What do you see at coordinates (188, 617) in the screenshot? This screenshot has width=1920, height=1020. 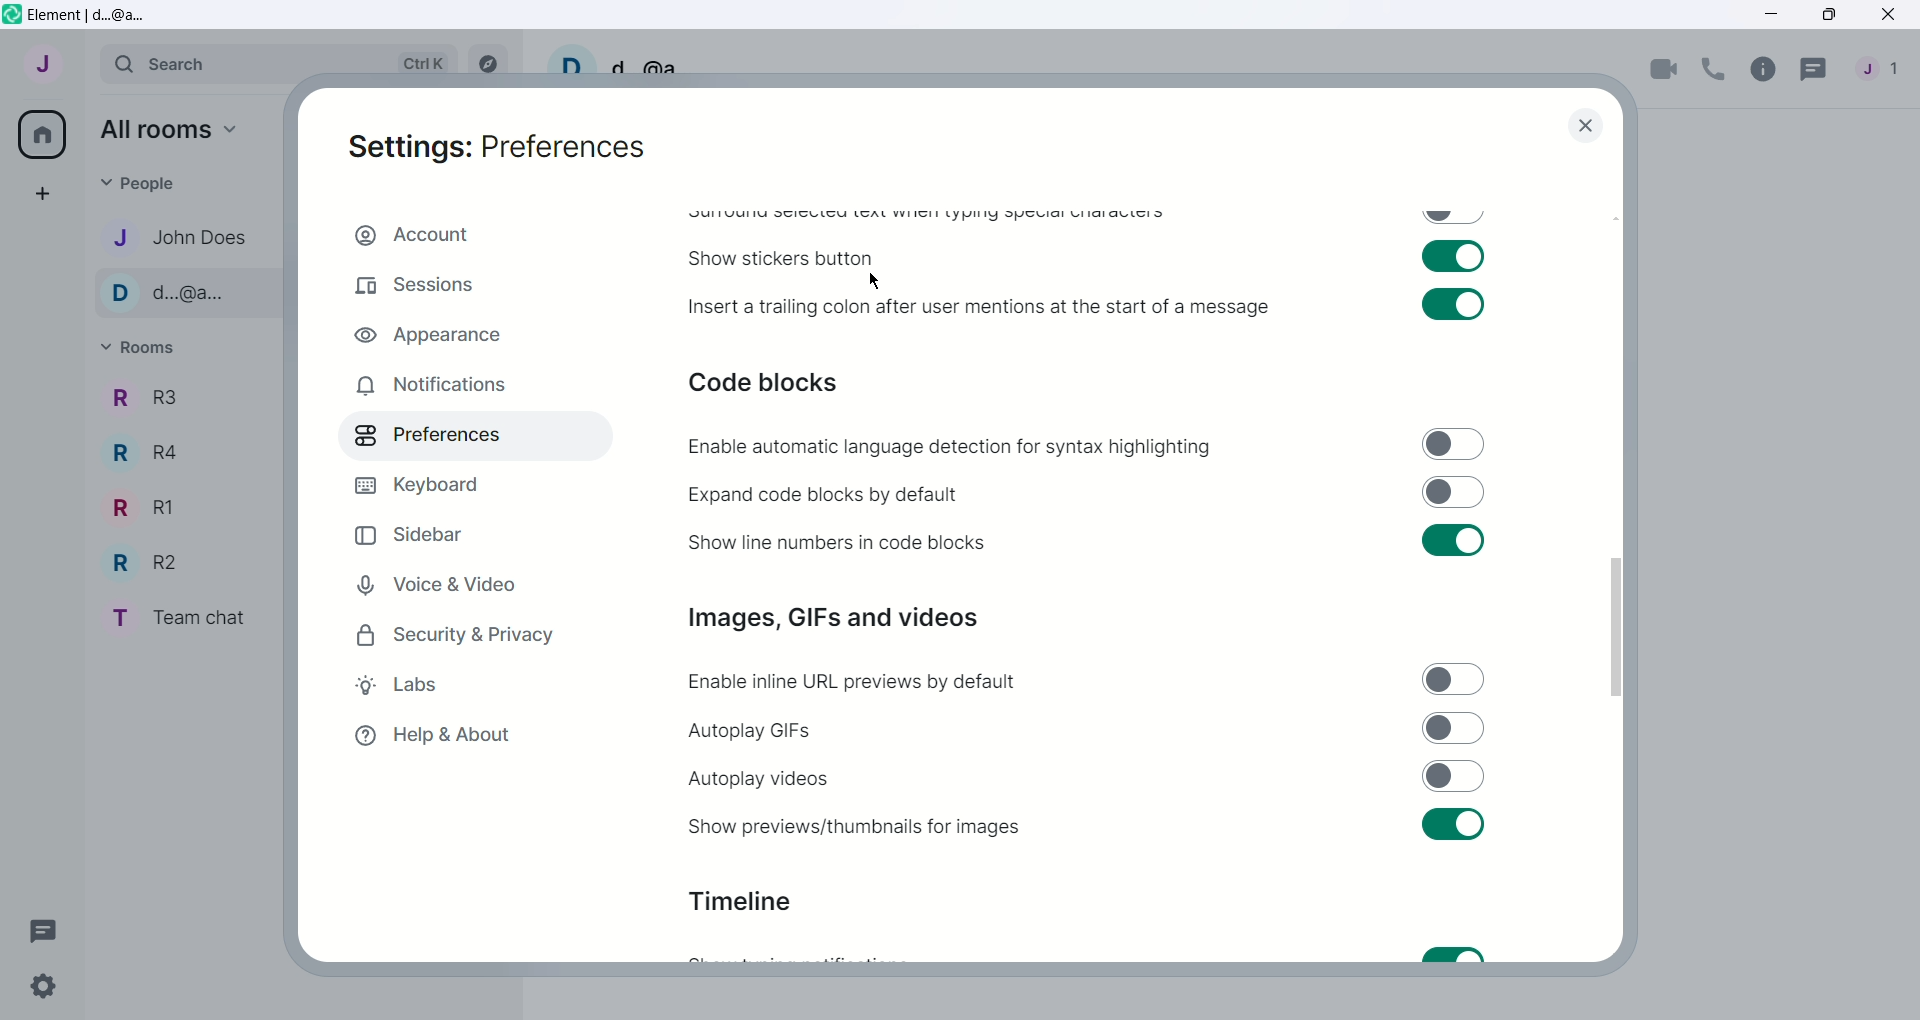 I see `Team chat - room name` at bounding box center [188, 617].